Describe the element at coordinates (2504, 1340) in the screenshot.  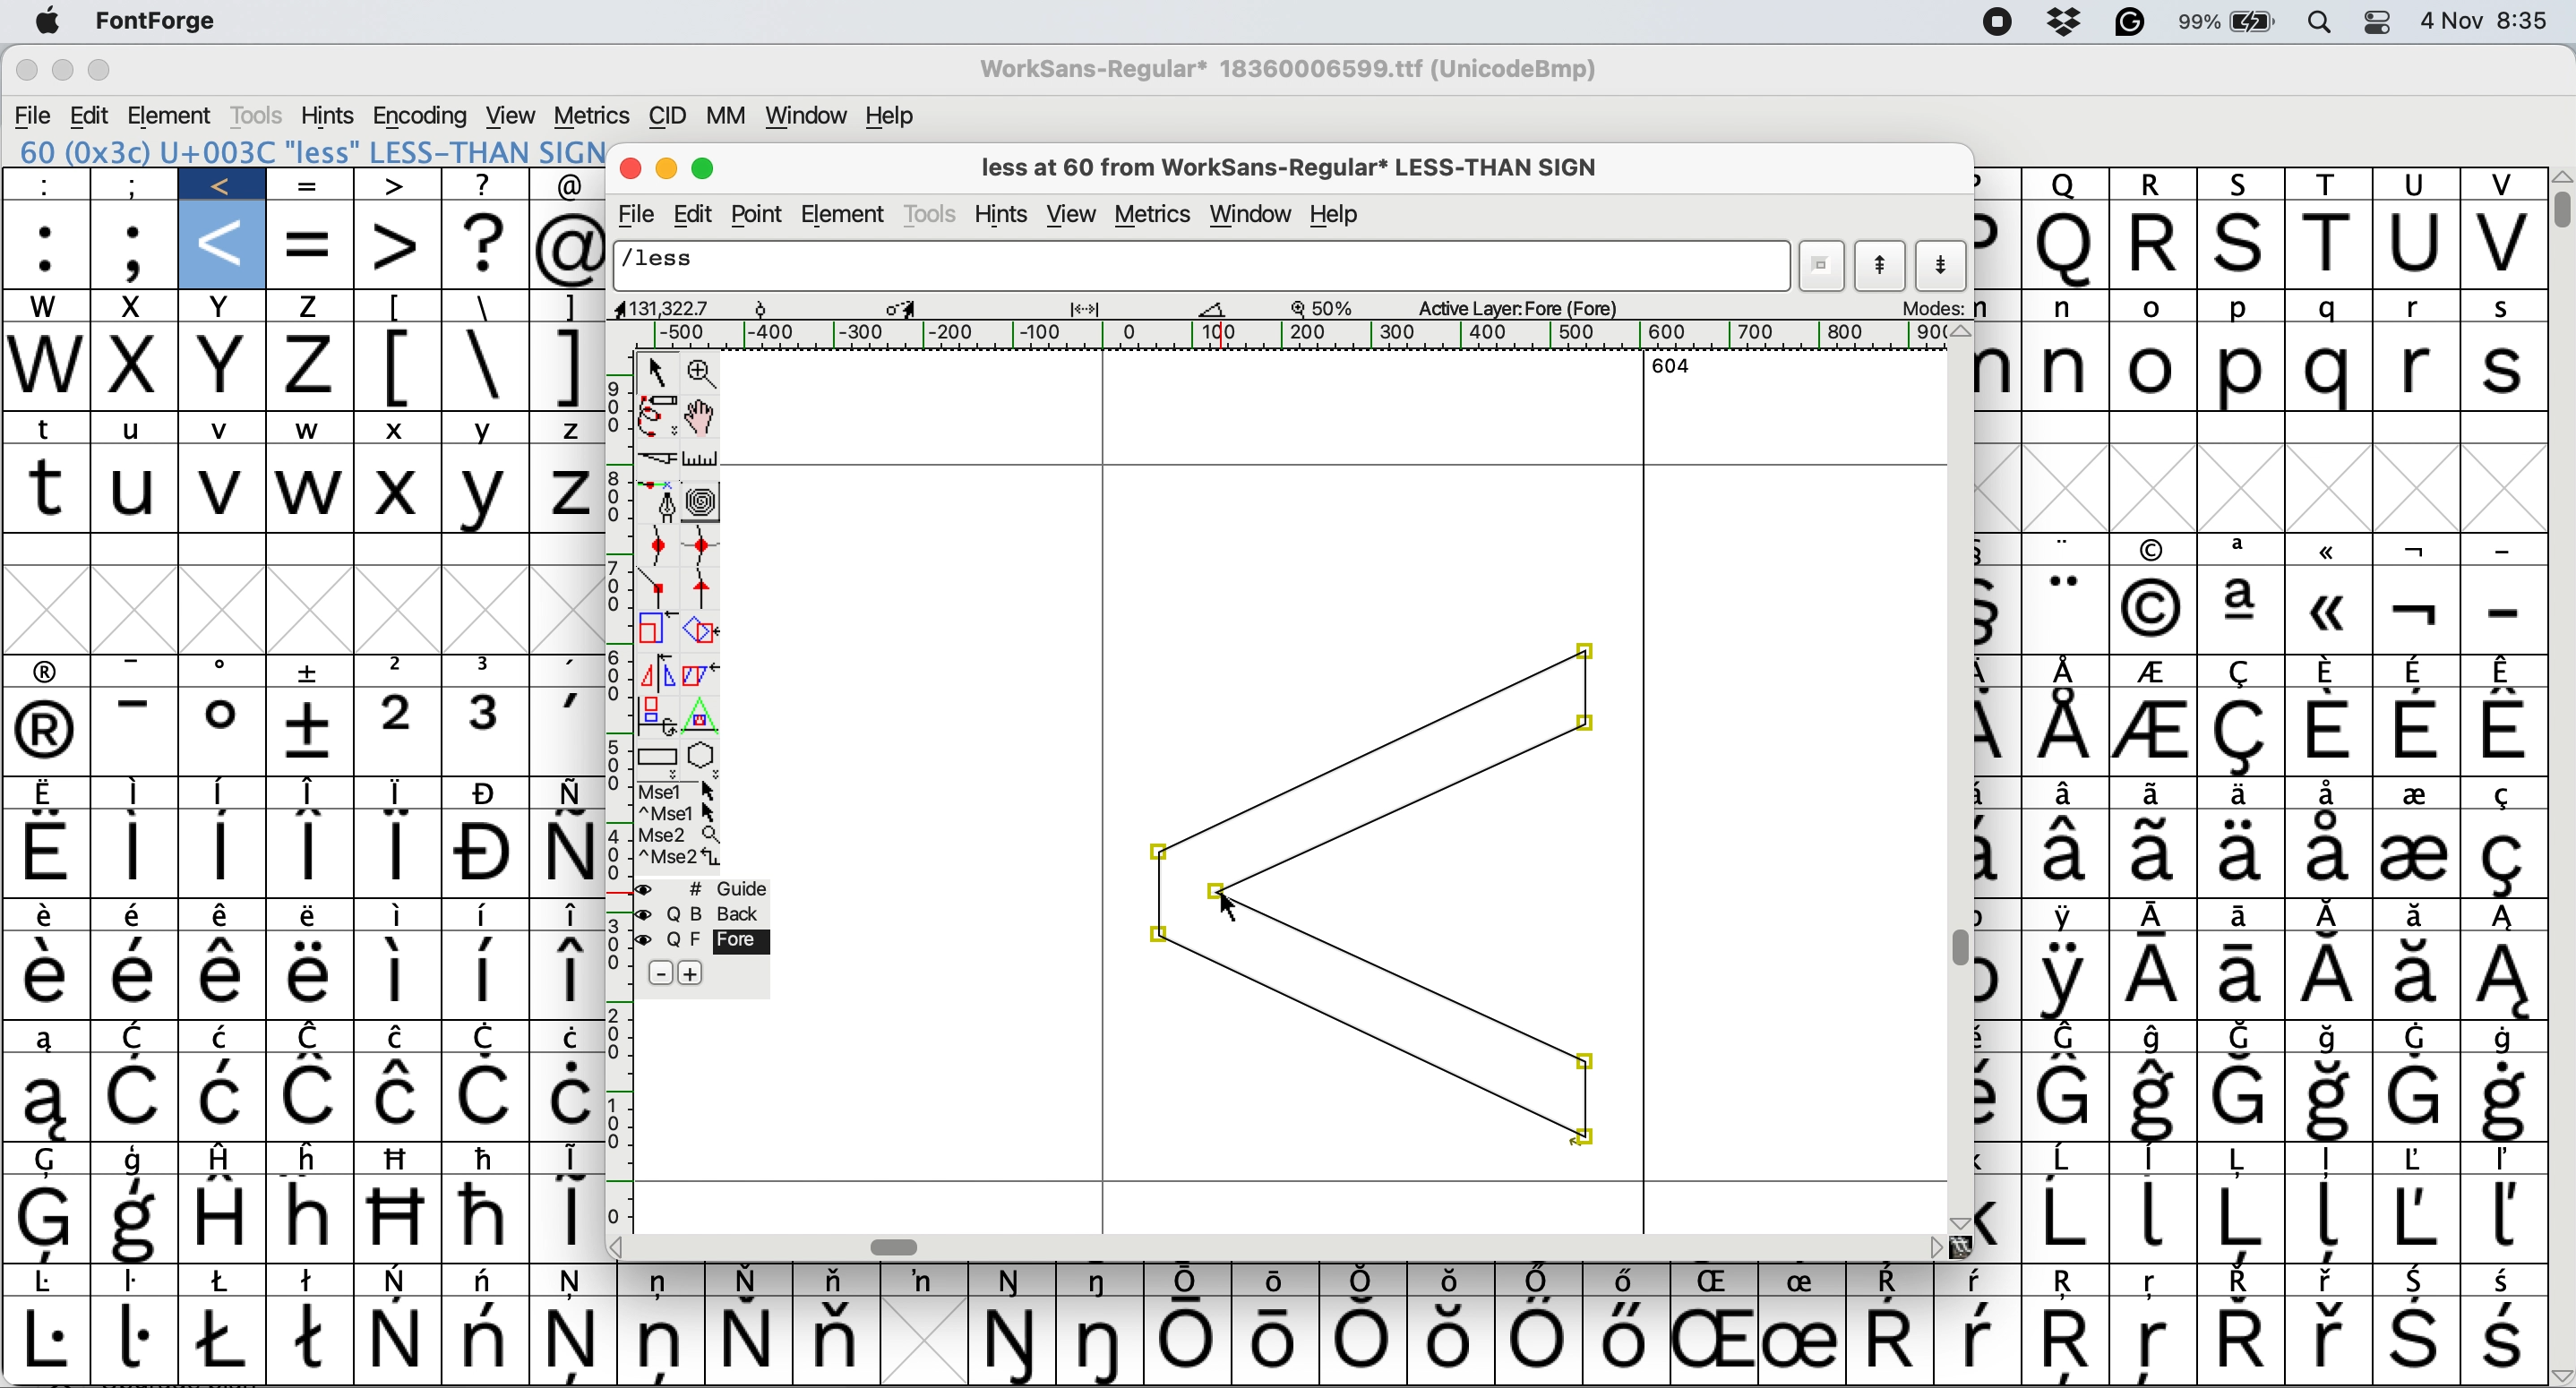
I see `Symbol` at that location.